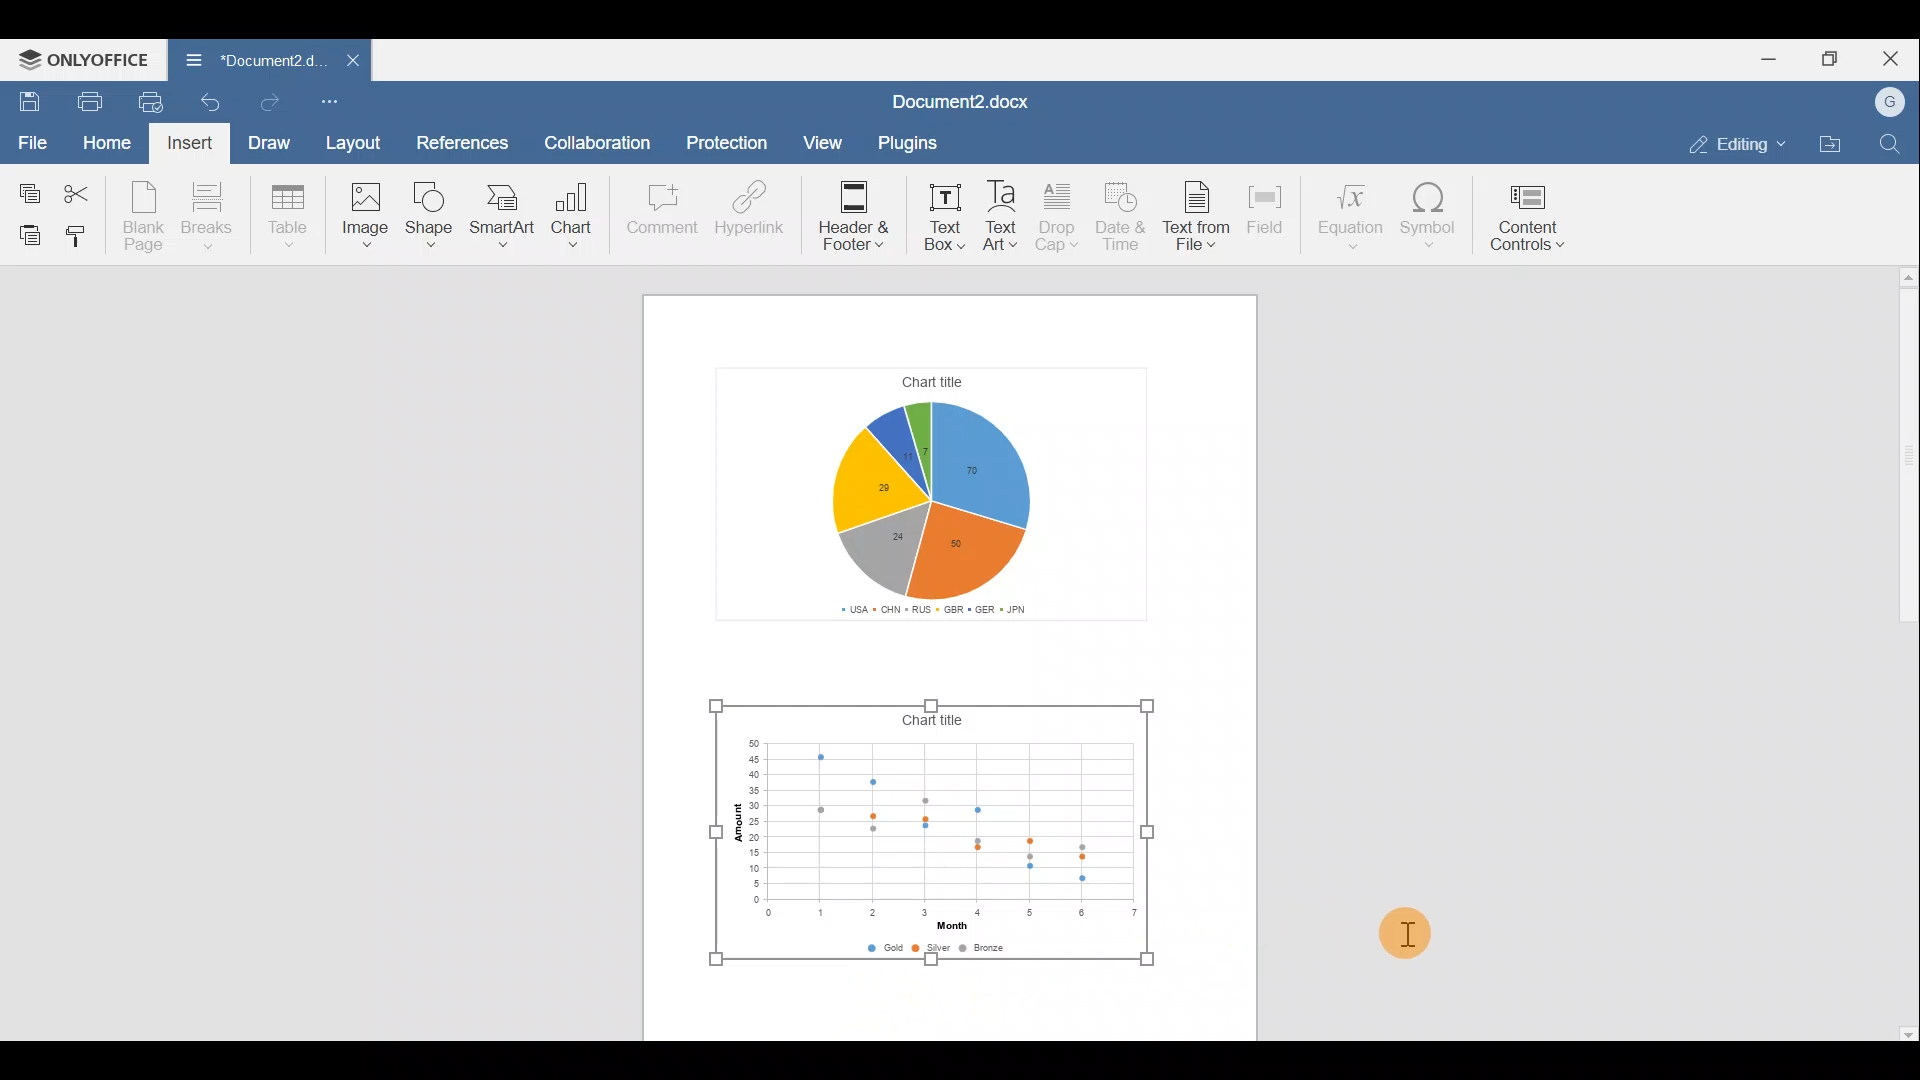 This screenshot has width=1920, height=1080. Describe the element at coordinates (347, 62) in the screenshot. I see `Close document` at that location.